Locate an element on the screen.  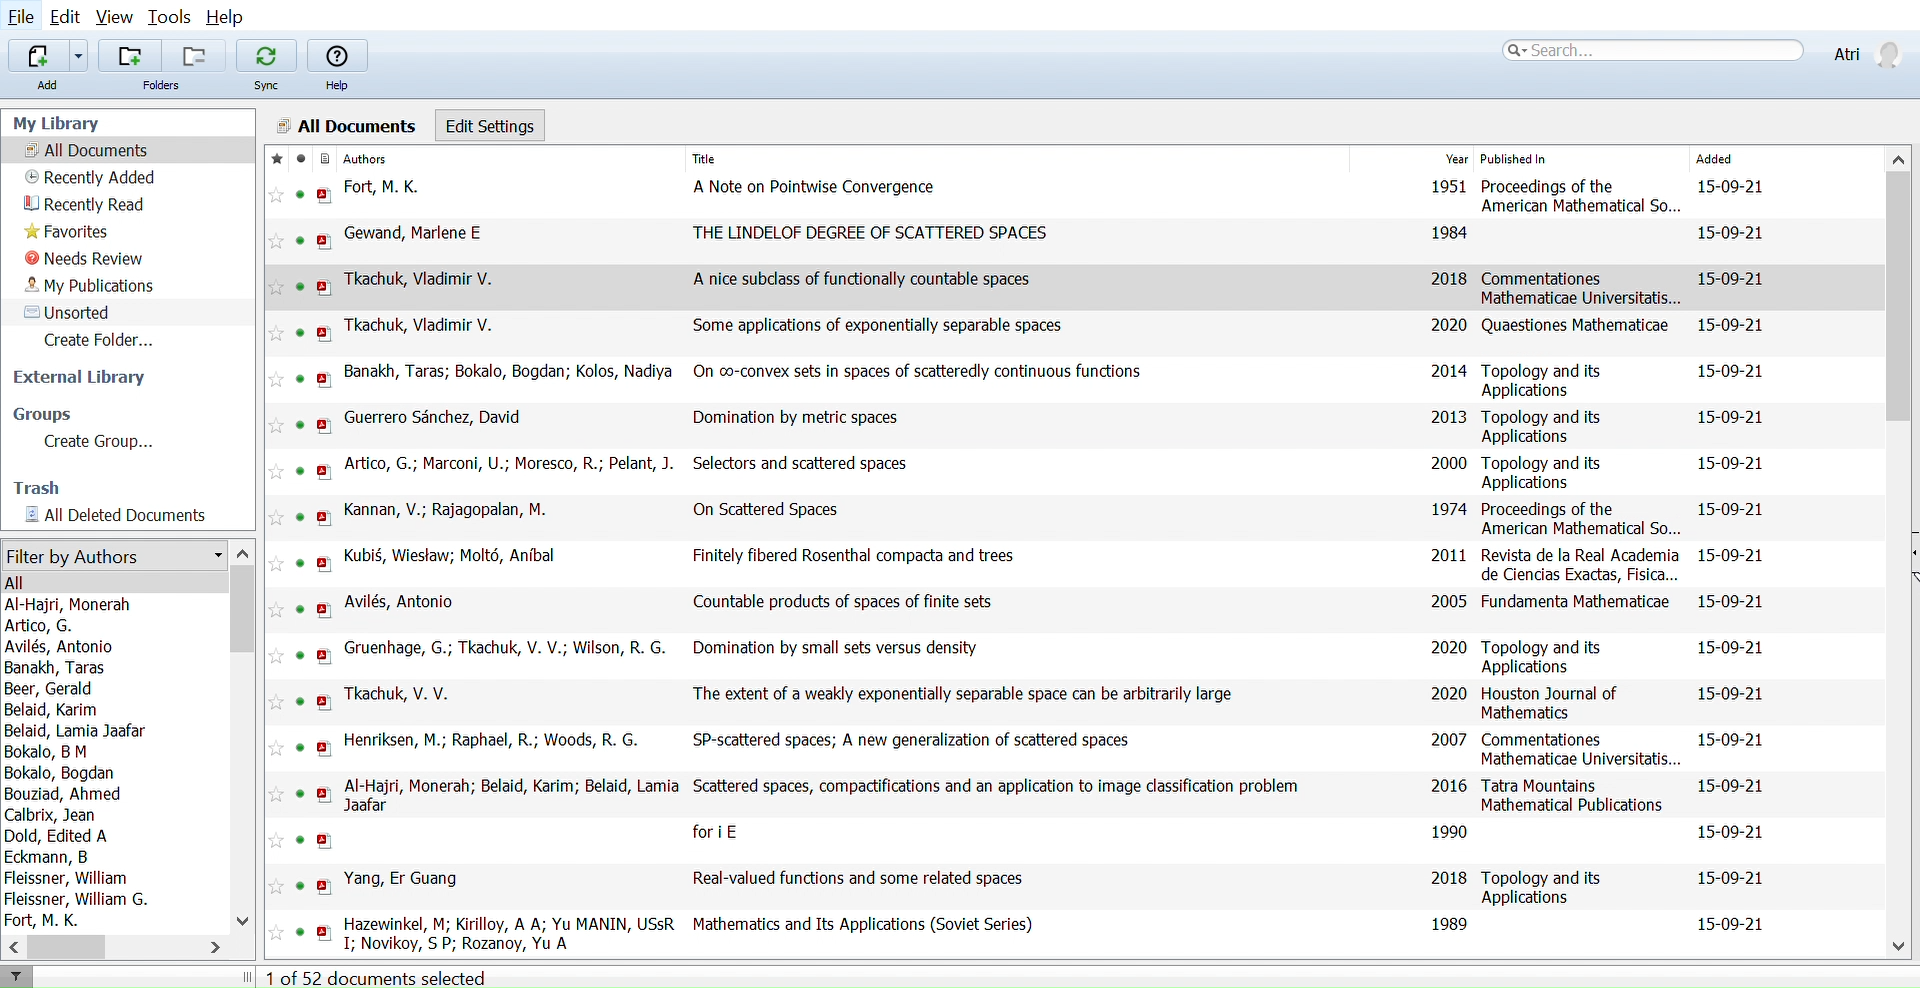
Kannan, V.; Rajagopalan, M. is located at coordinates (444, 510).